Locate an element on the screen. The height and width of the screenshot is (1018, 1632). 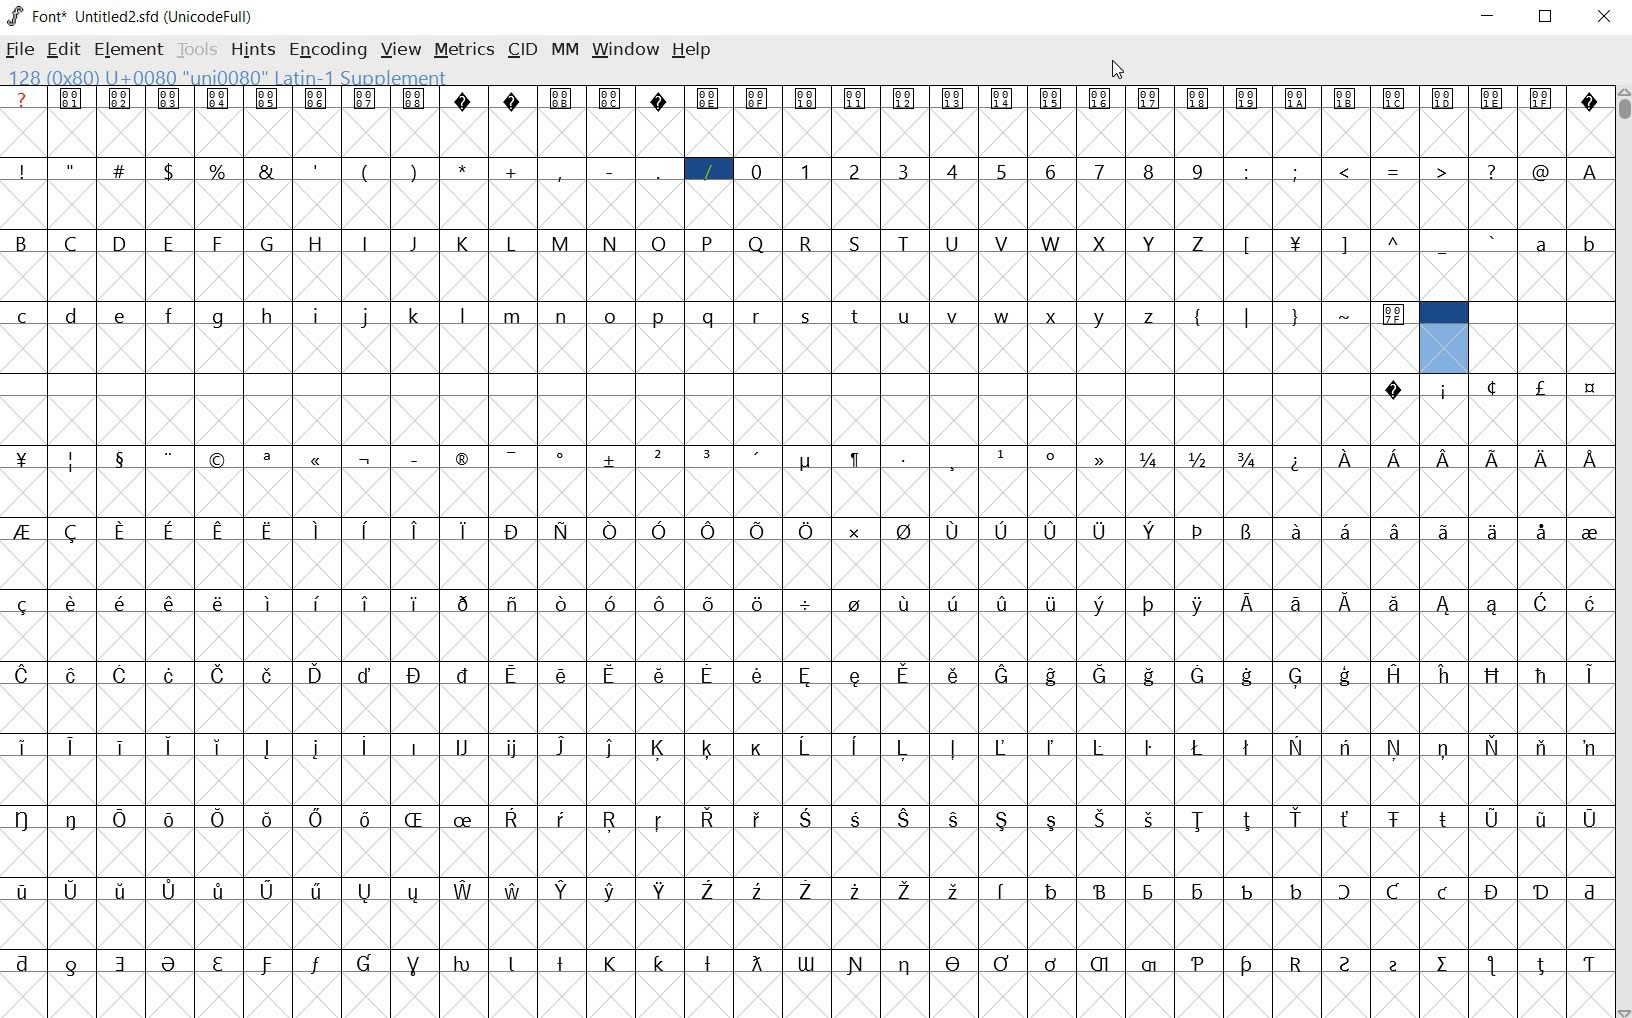
Symbol is located at coordinates (759, 818).